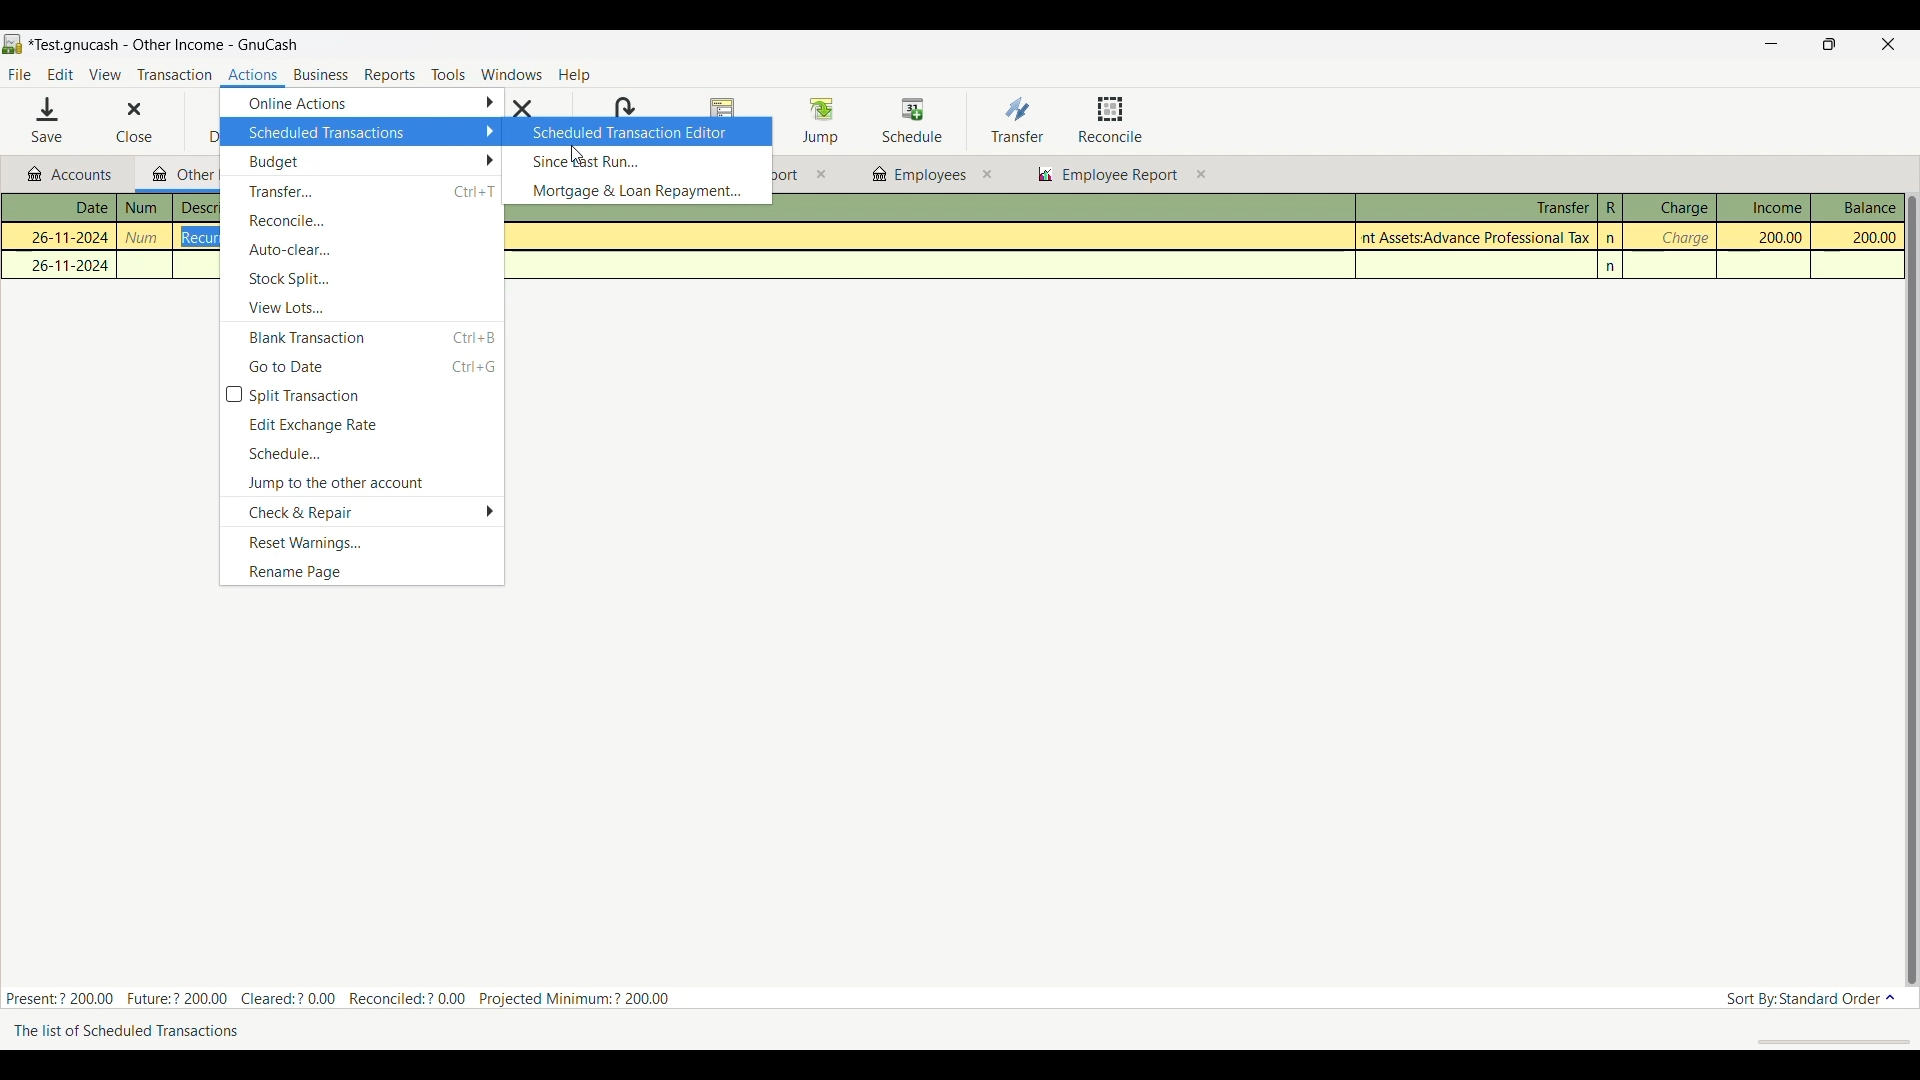  I want to click on Jump, so click(820, 120).